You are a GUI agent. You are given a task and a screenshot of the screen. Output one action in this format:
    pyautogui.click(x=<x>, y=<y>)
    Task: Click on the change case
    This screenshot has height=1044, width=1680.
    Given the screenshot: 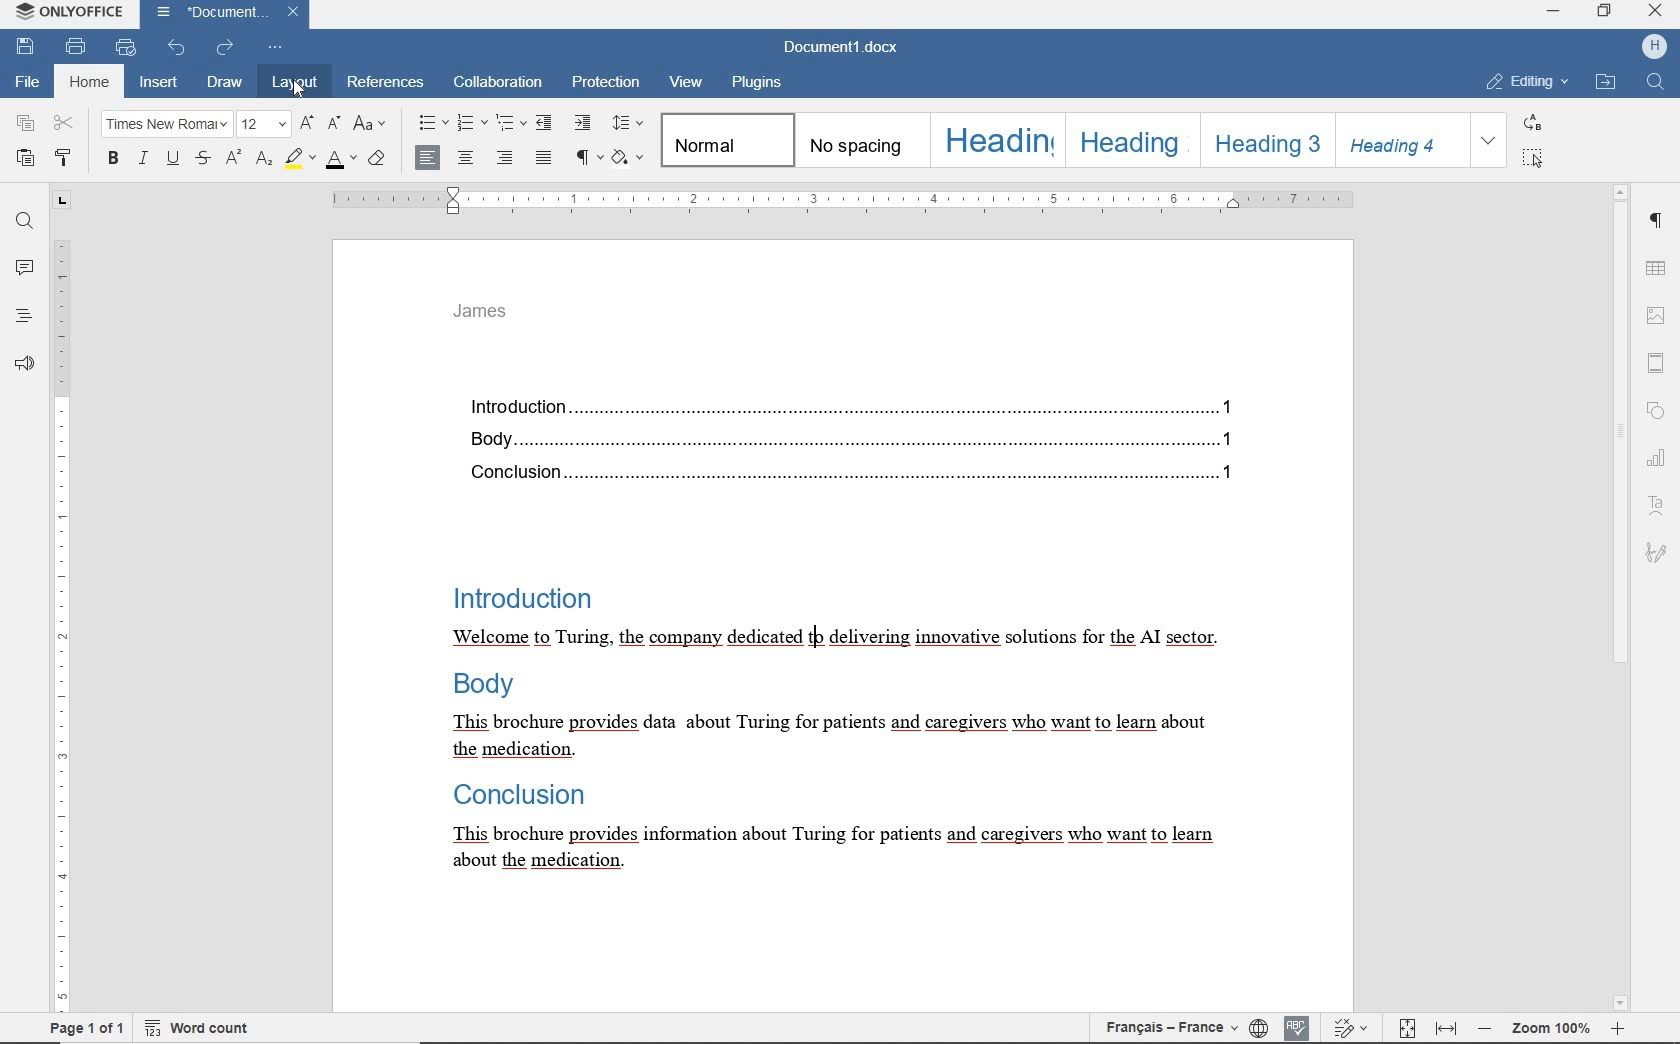 What is the action you would take?
    pyautogui.click(x=372, y=123)
    